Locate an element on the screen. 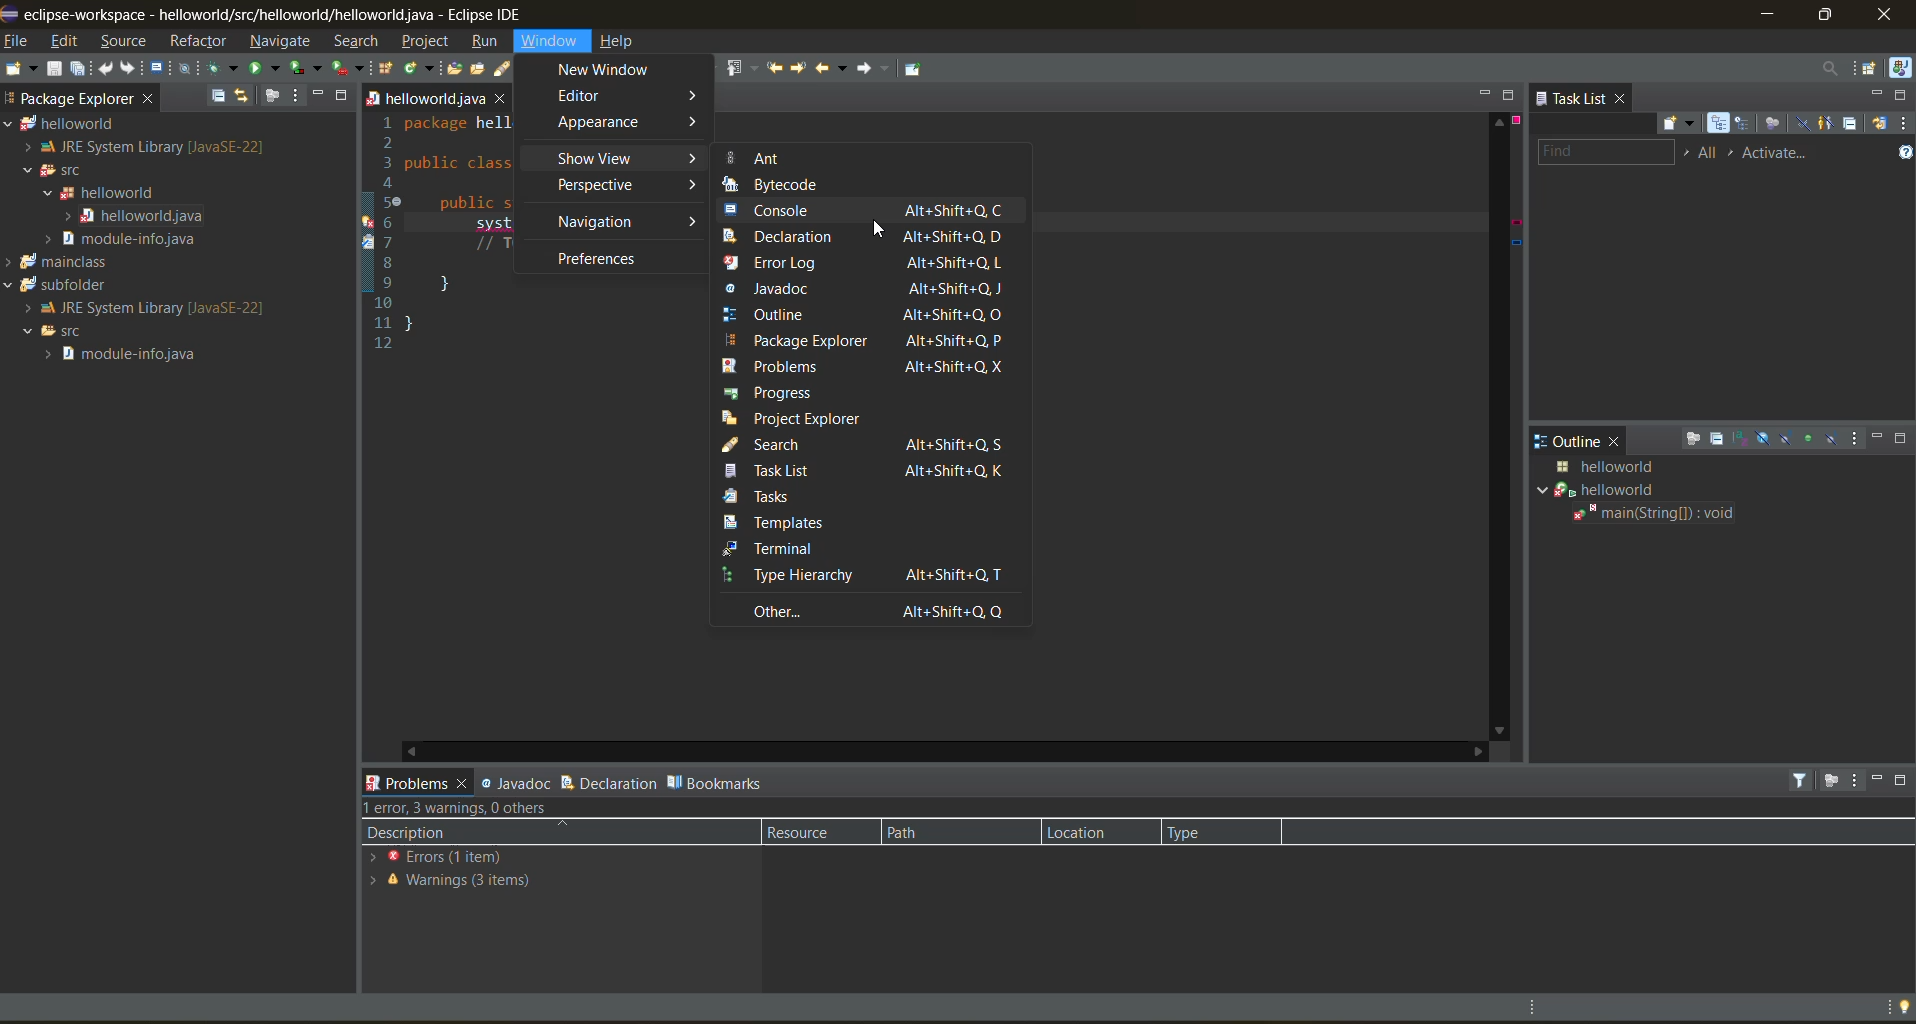 This screenshot has height=1024, width=1916. preferences is located at coordinates (619, 257).